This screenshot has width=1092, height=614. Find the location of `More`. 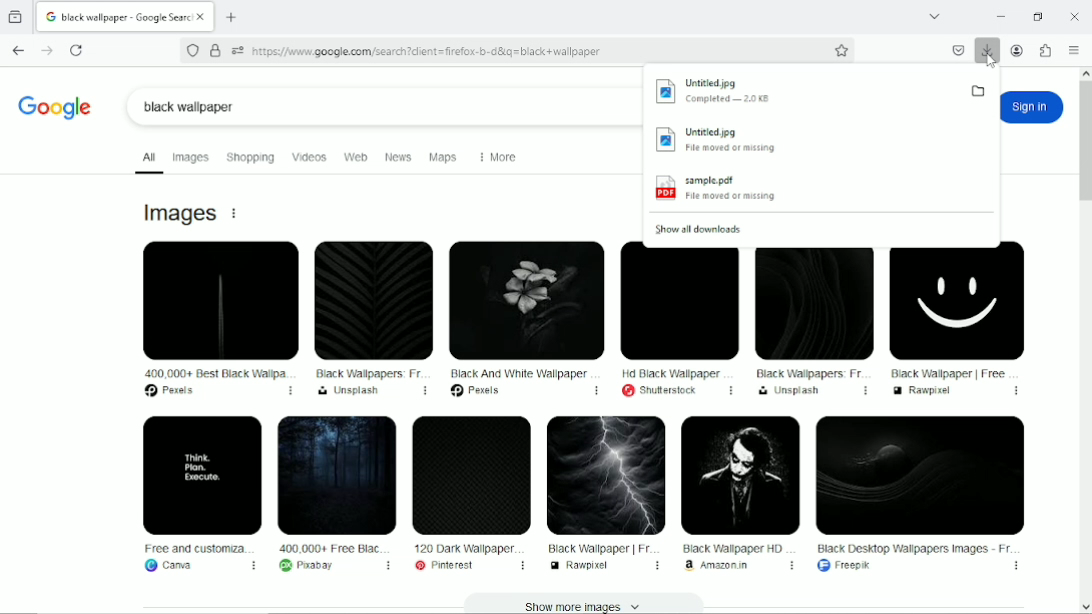

More is located at coordinates (502, 155).